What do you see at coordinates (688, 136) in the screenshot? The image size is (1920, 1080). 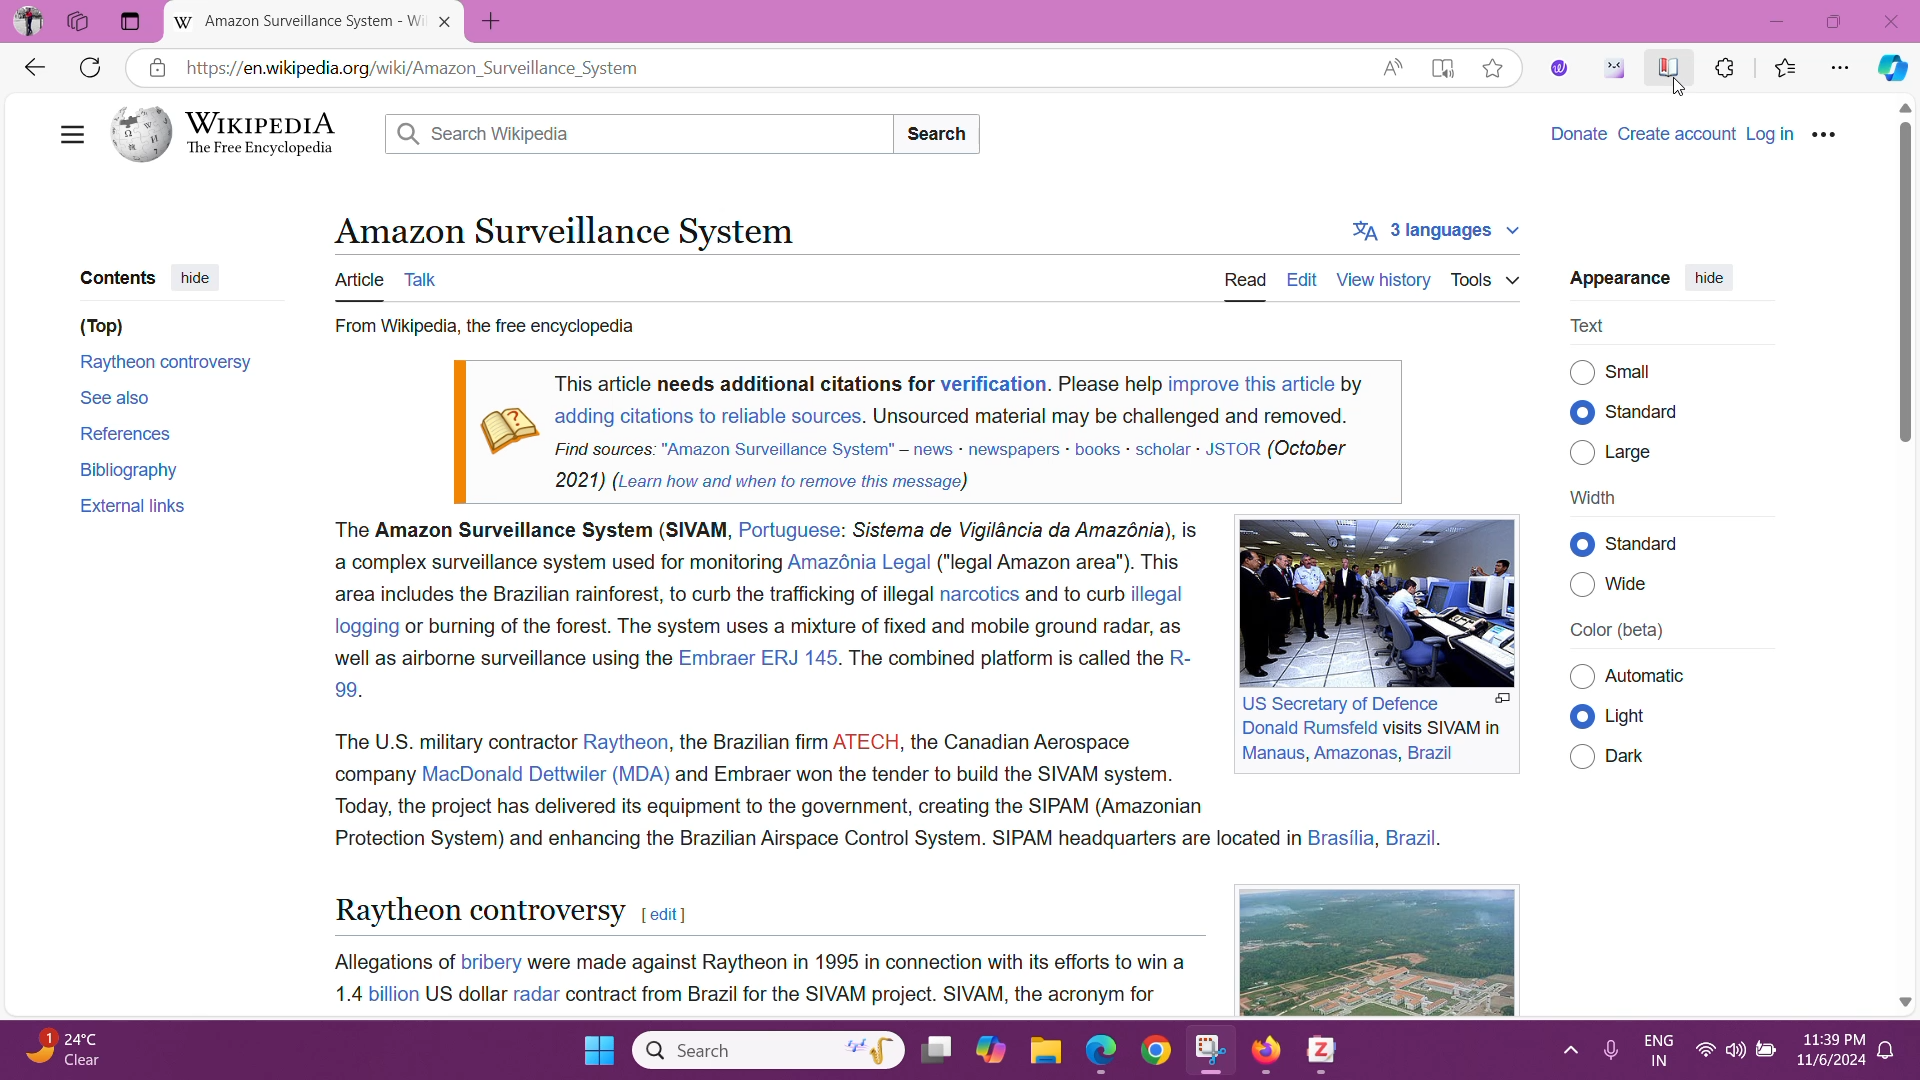 I see `Q_ search Wikipedia Search` at bounding box center [688, 136].